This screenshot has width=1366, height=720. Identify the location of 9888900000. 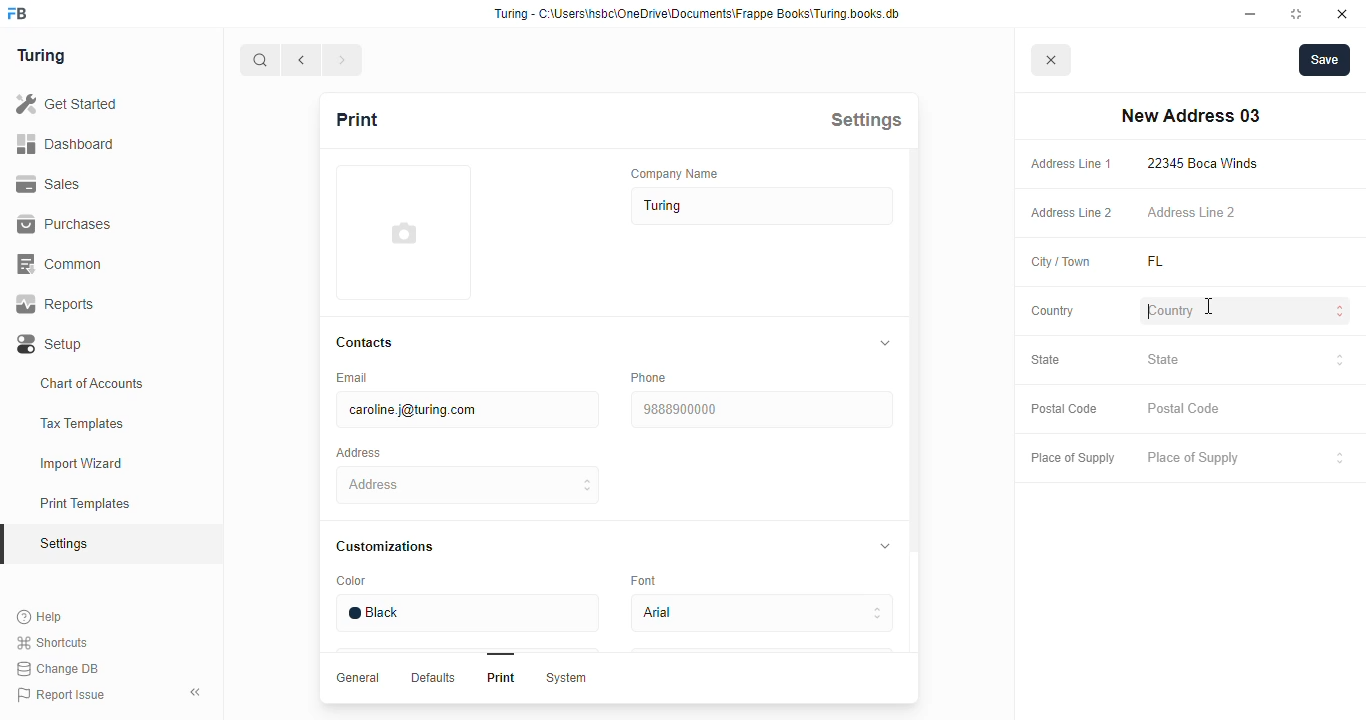
(760, 410).